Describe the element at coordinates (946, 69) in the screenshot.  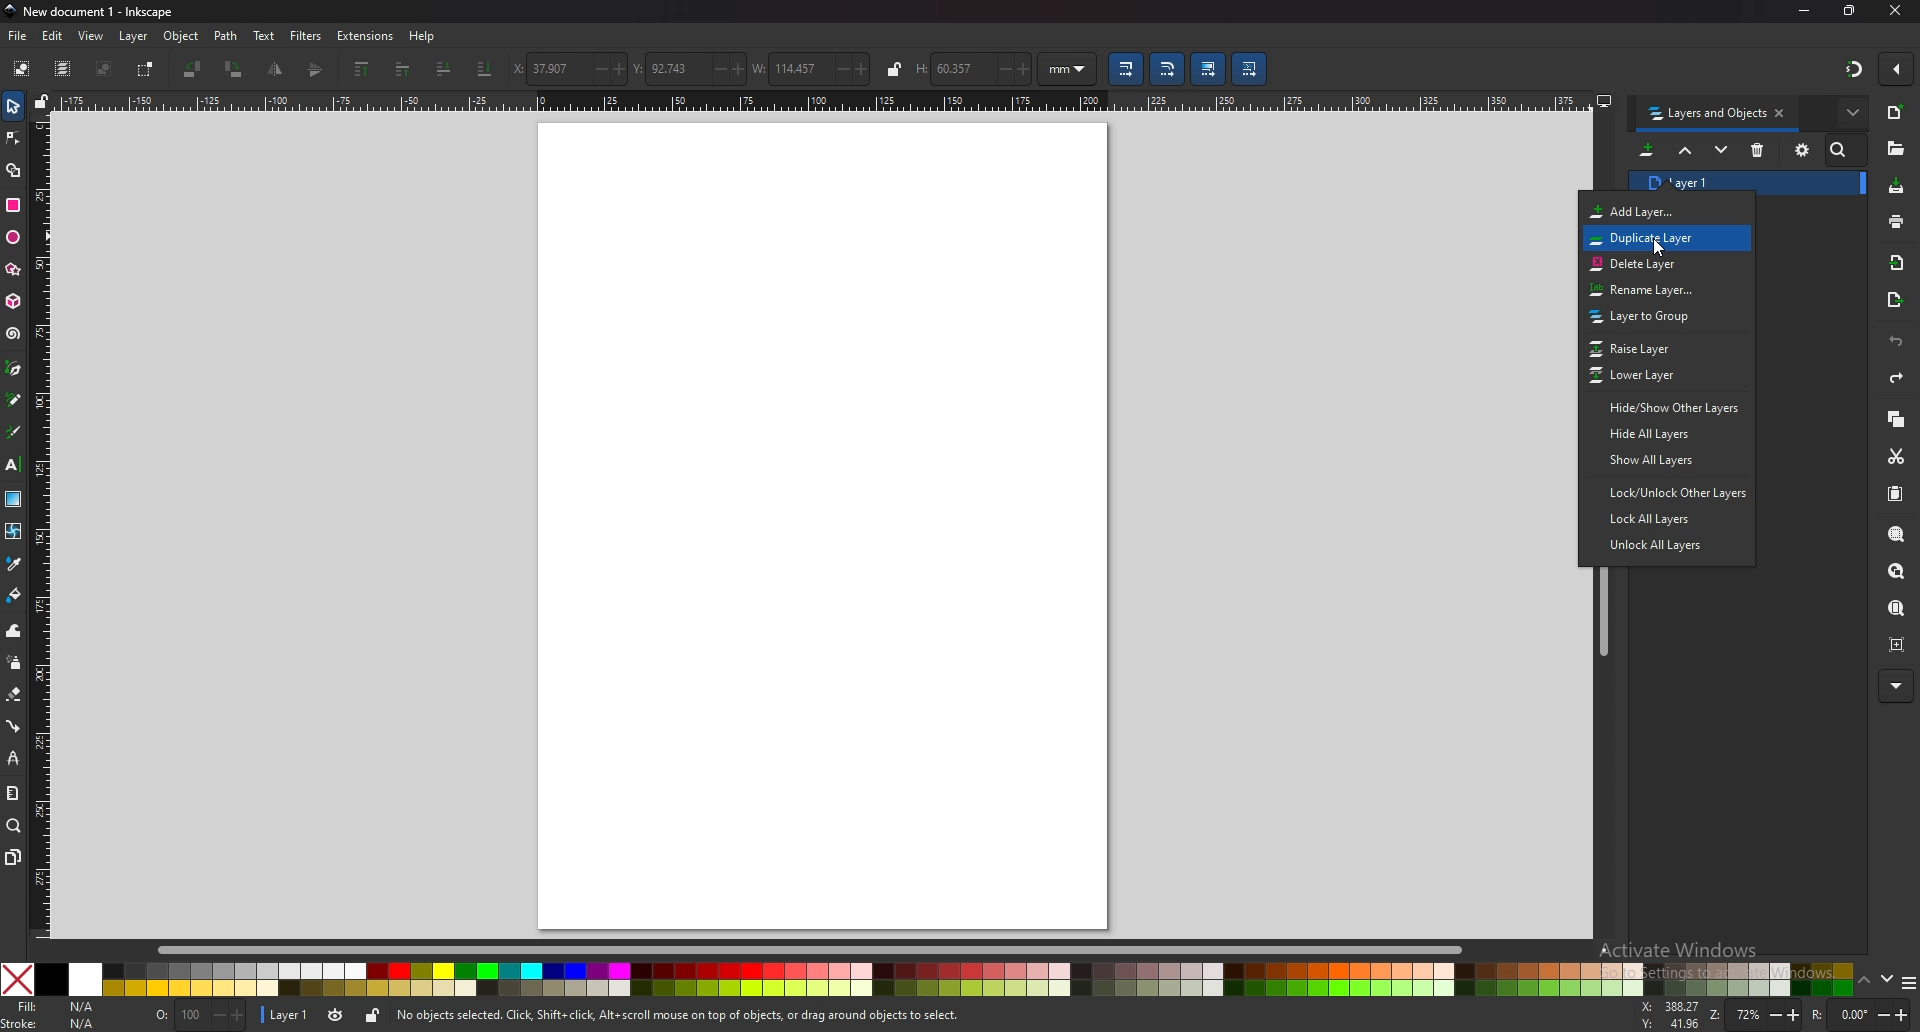
I see `height` at that location.